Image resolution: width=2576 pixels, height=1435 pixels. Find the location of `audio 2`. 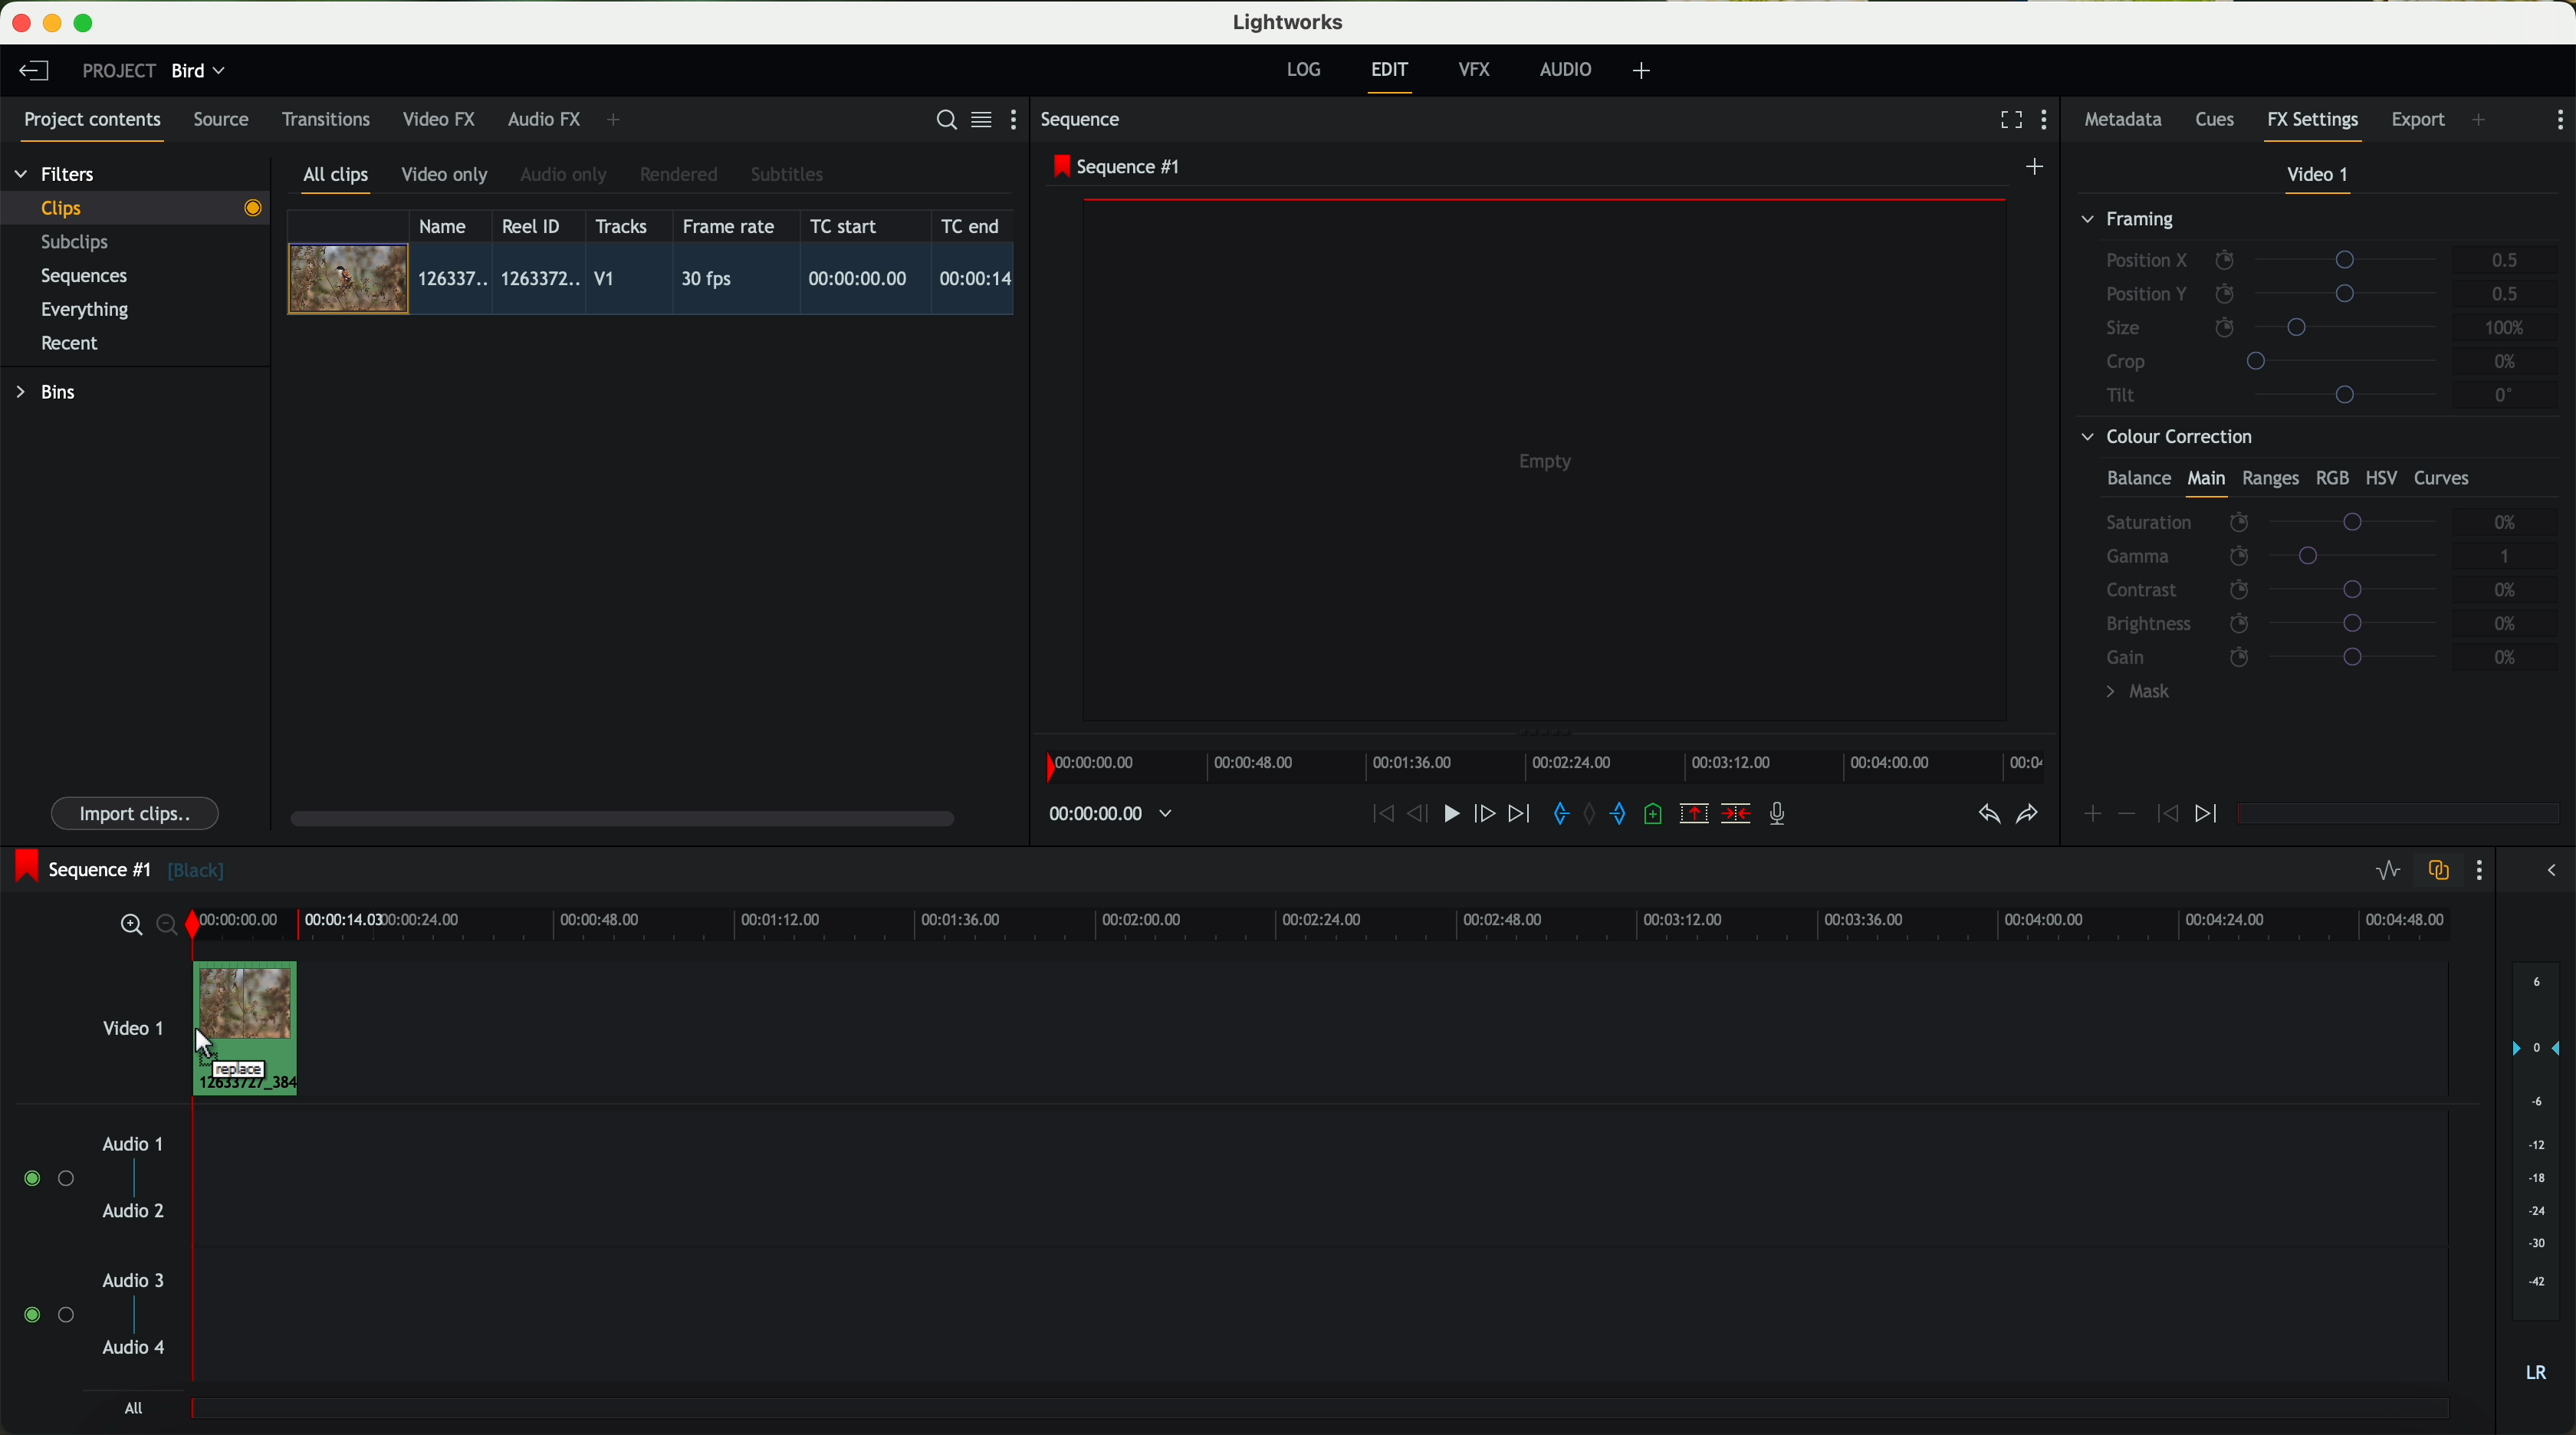

audio 2 is located at coordinates (135, 1212).